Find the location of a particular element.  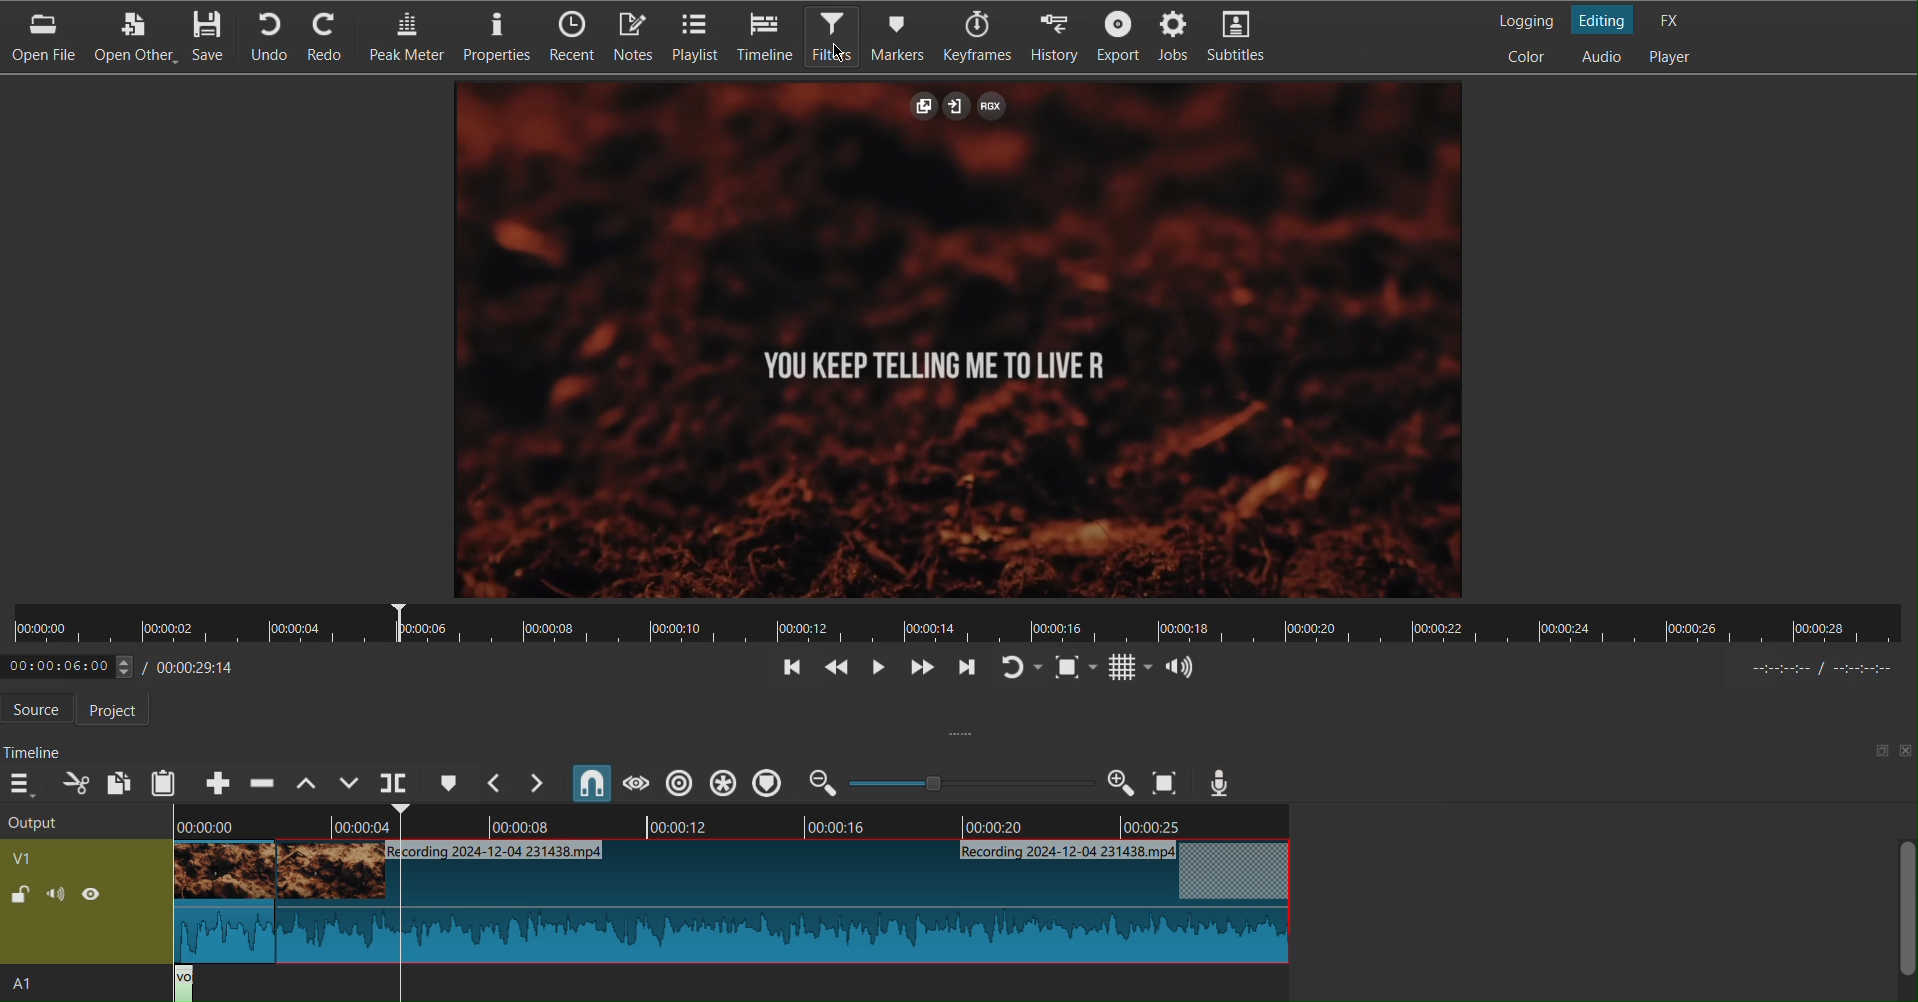

Snap is located at coordinates (592, 783).